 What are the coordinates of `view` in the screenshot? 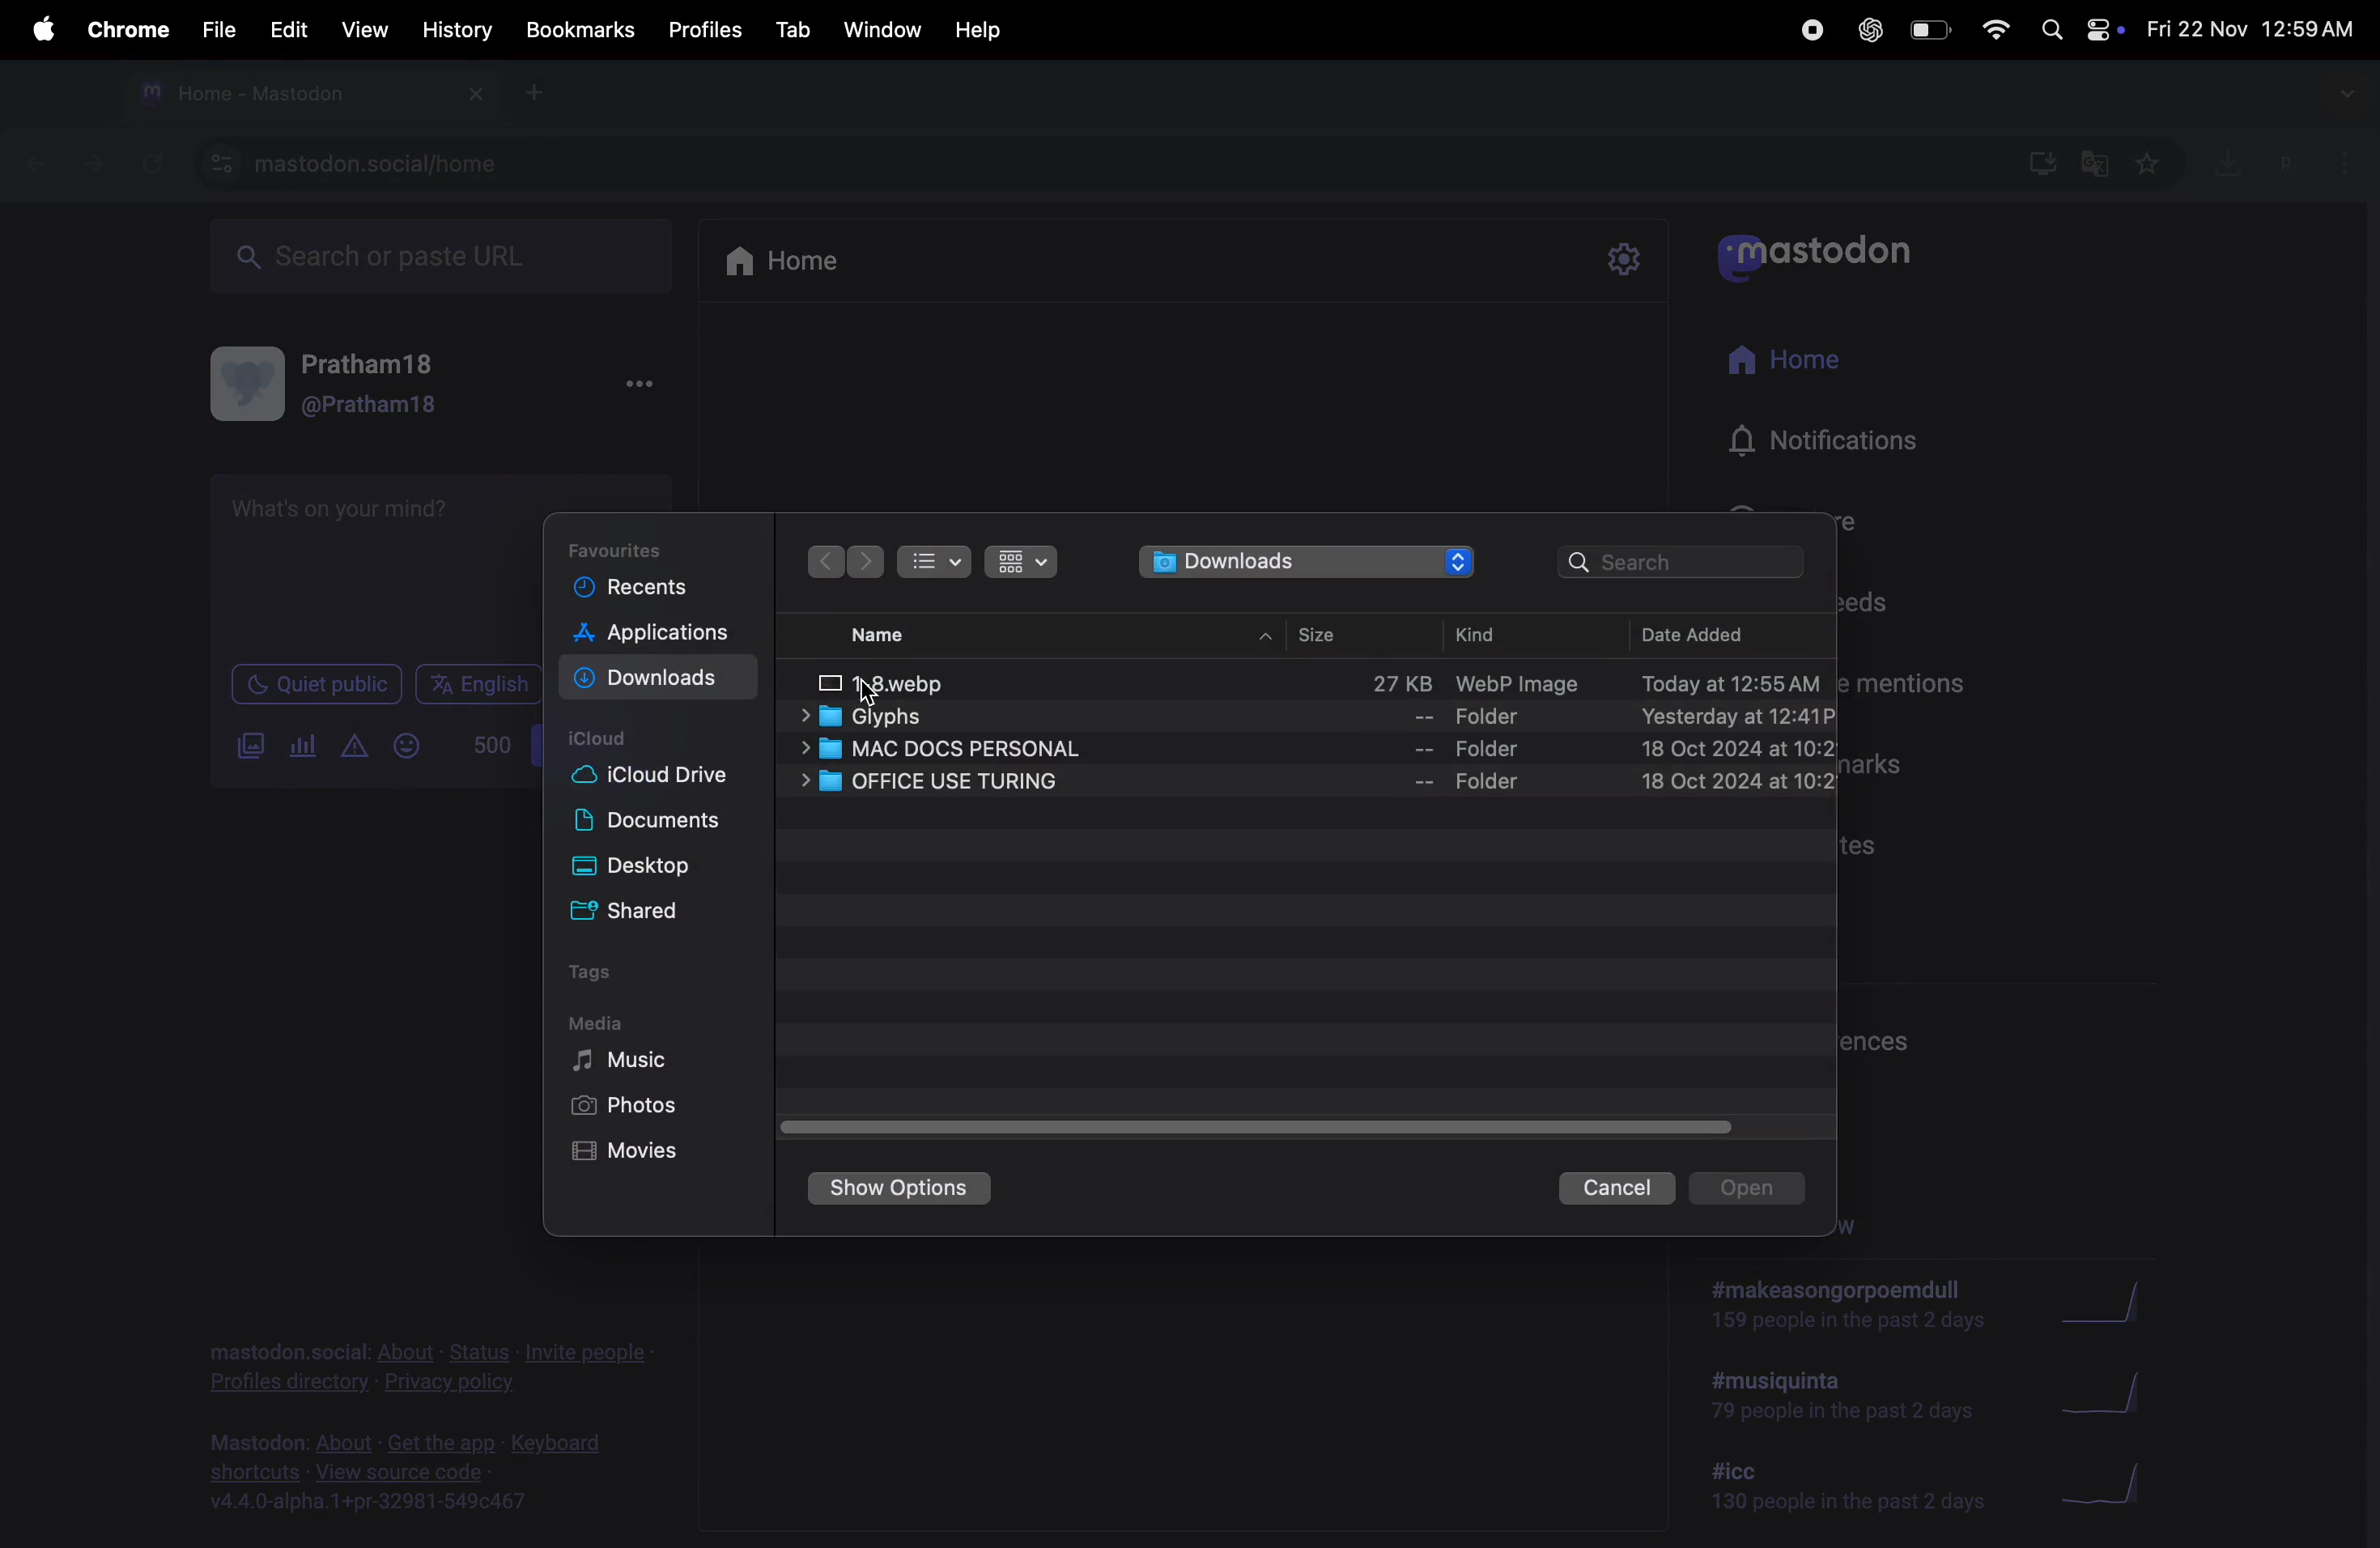 It's located at (365, 29).